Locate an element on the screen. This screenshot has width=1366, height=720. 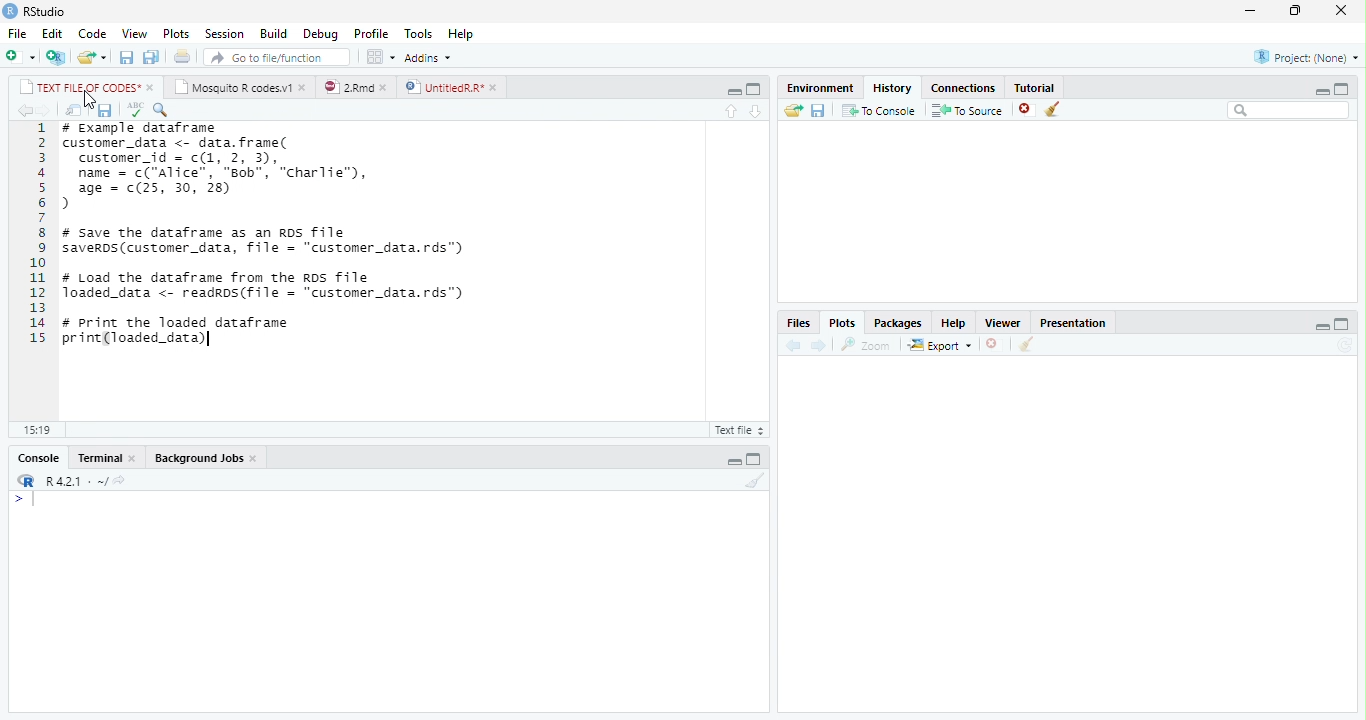
Connections is located at coordinates (963, 89).